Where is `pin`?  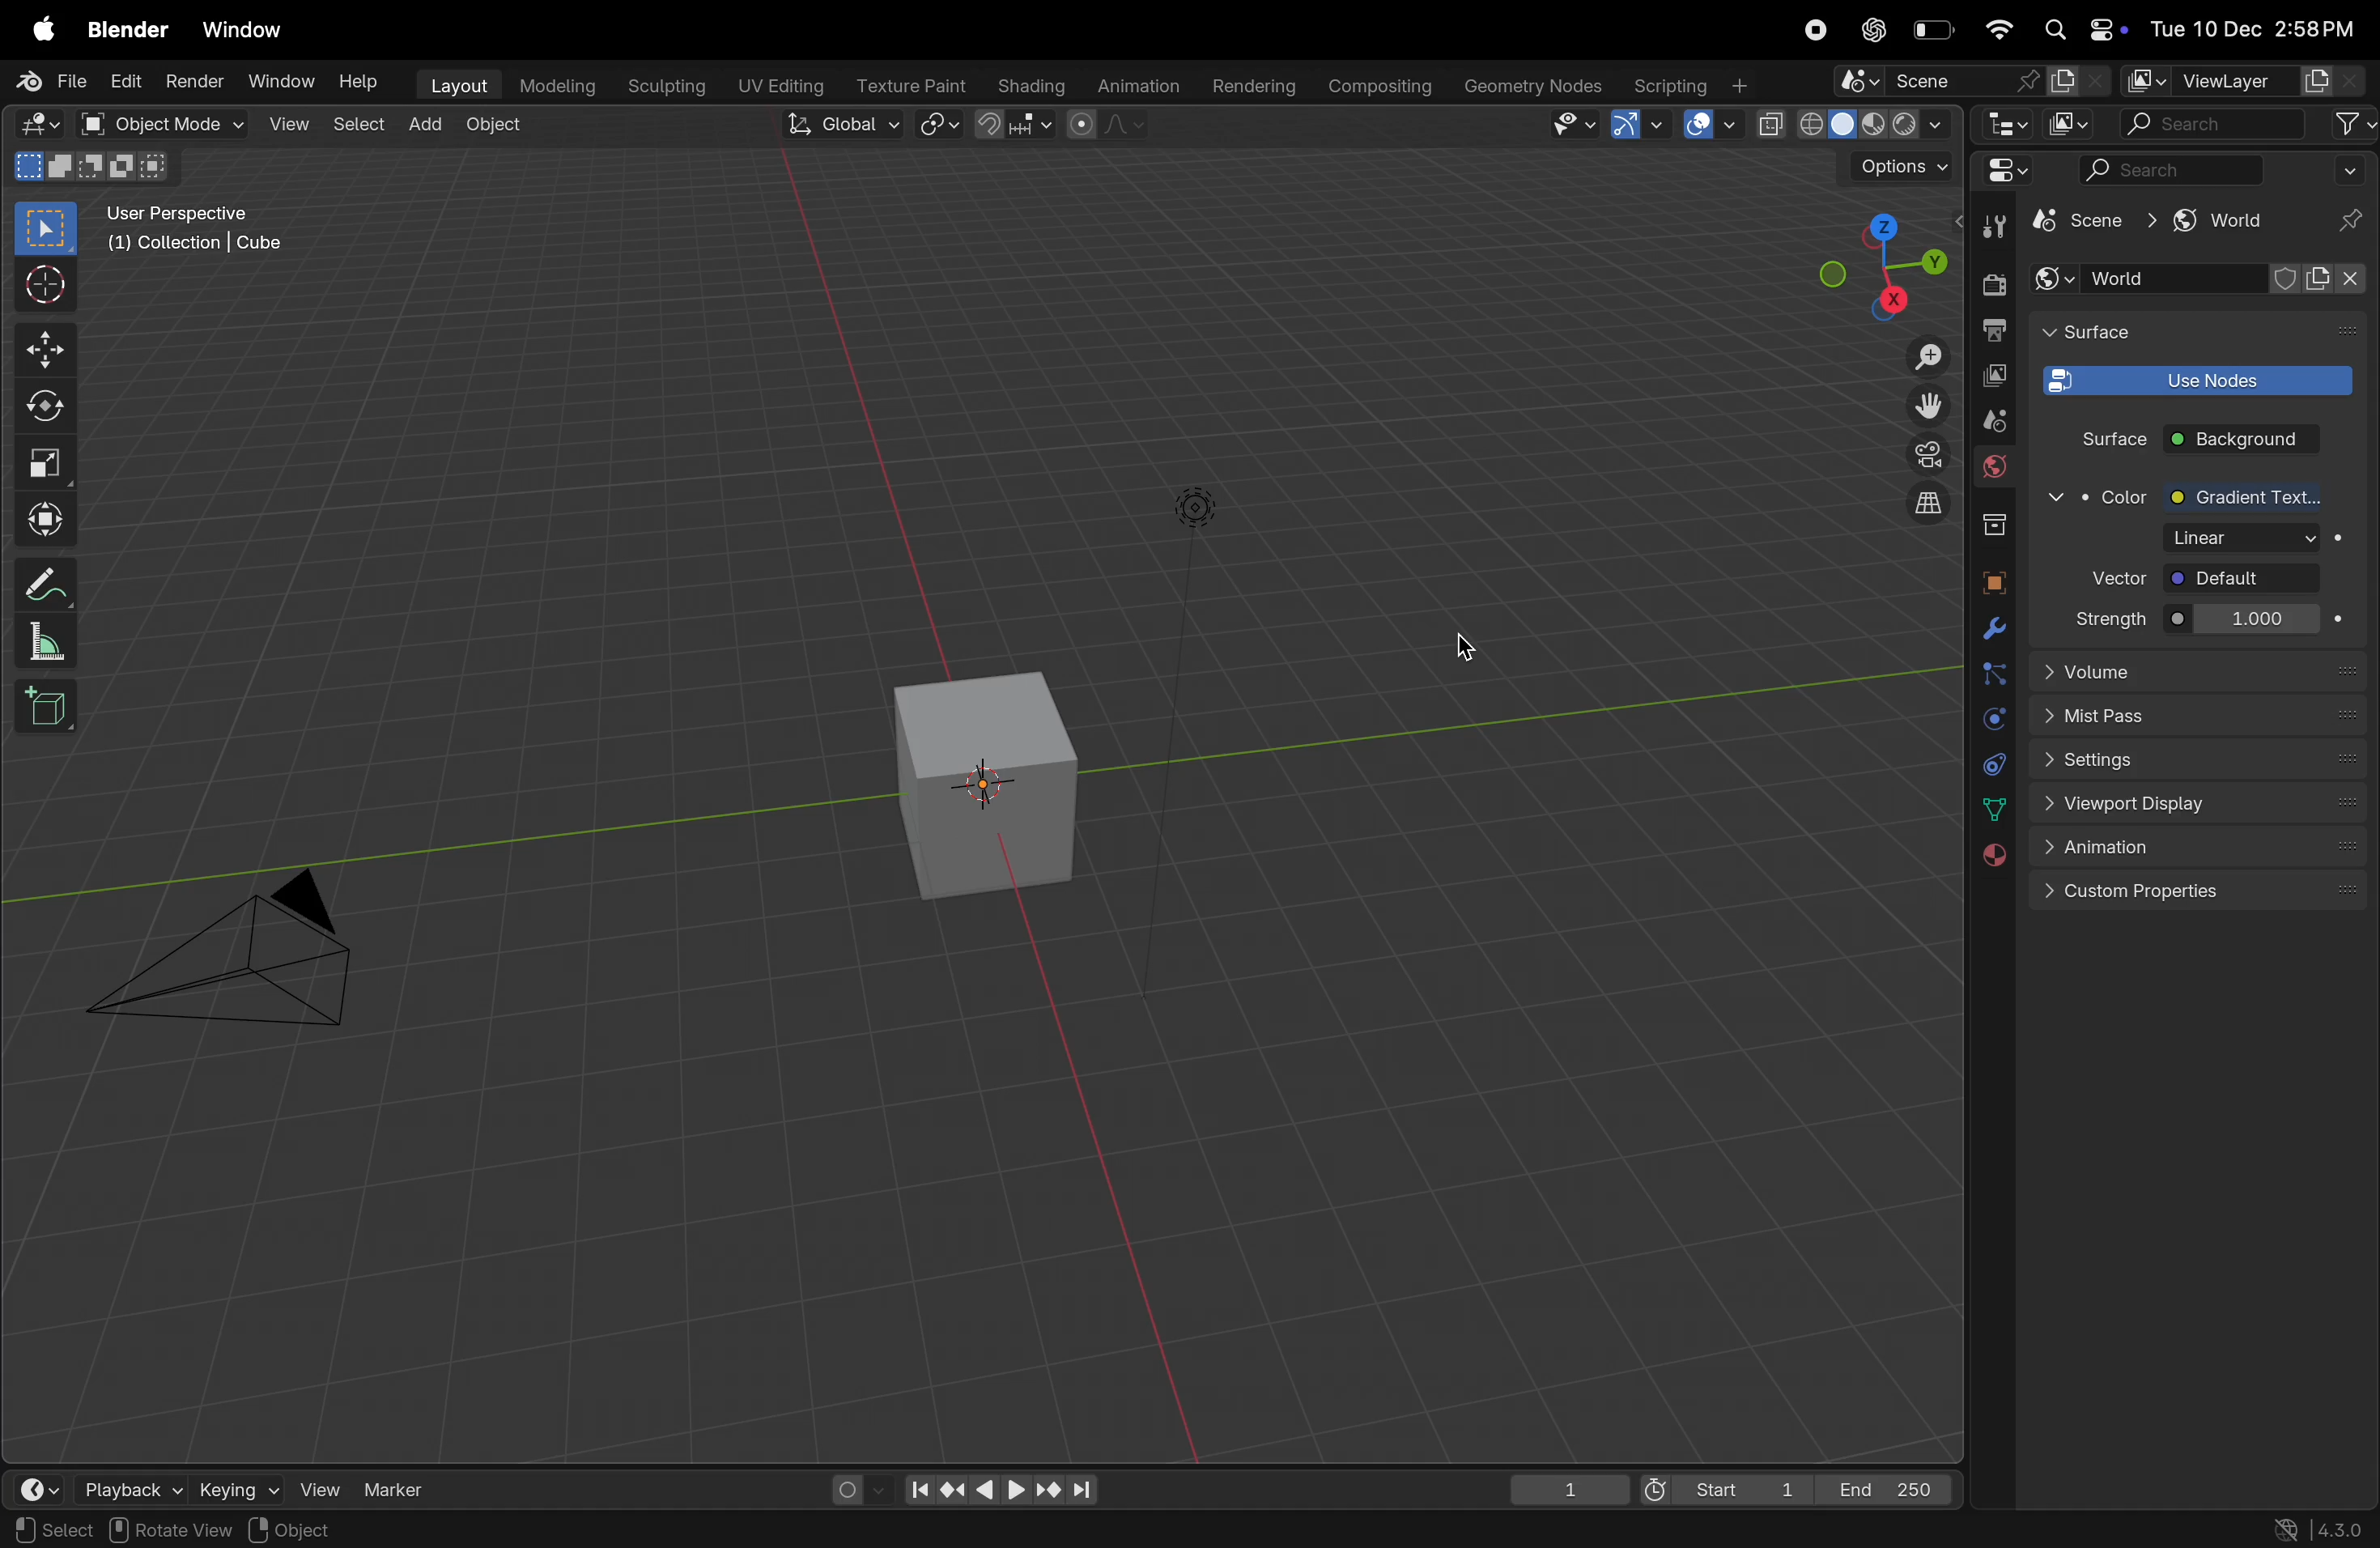 pin is located at coordinates (2344, 222).